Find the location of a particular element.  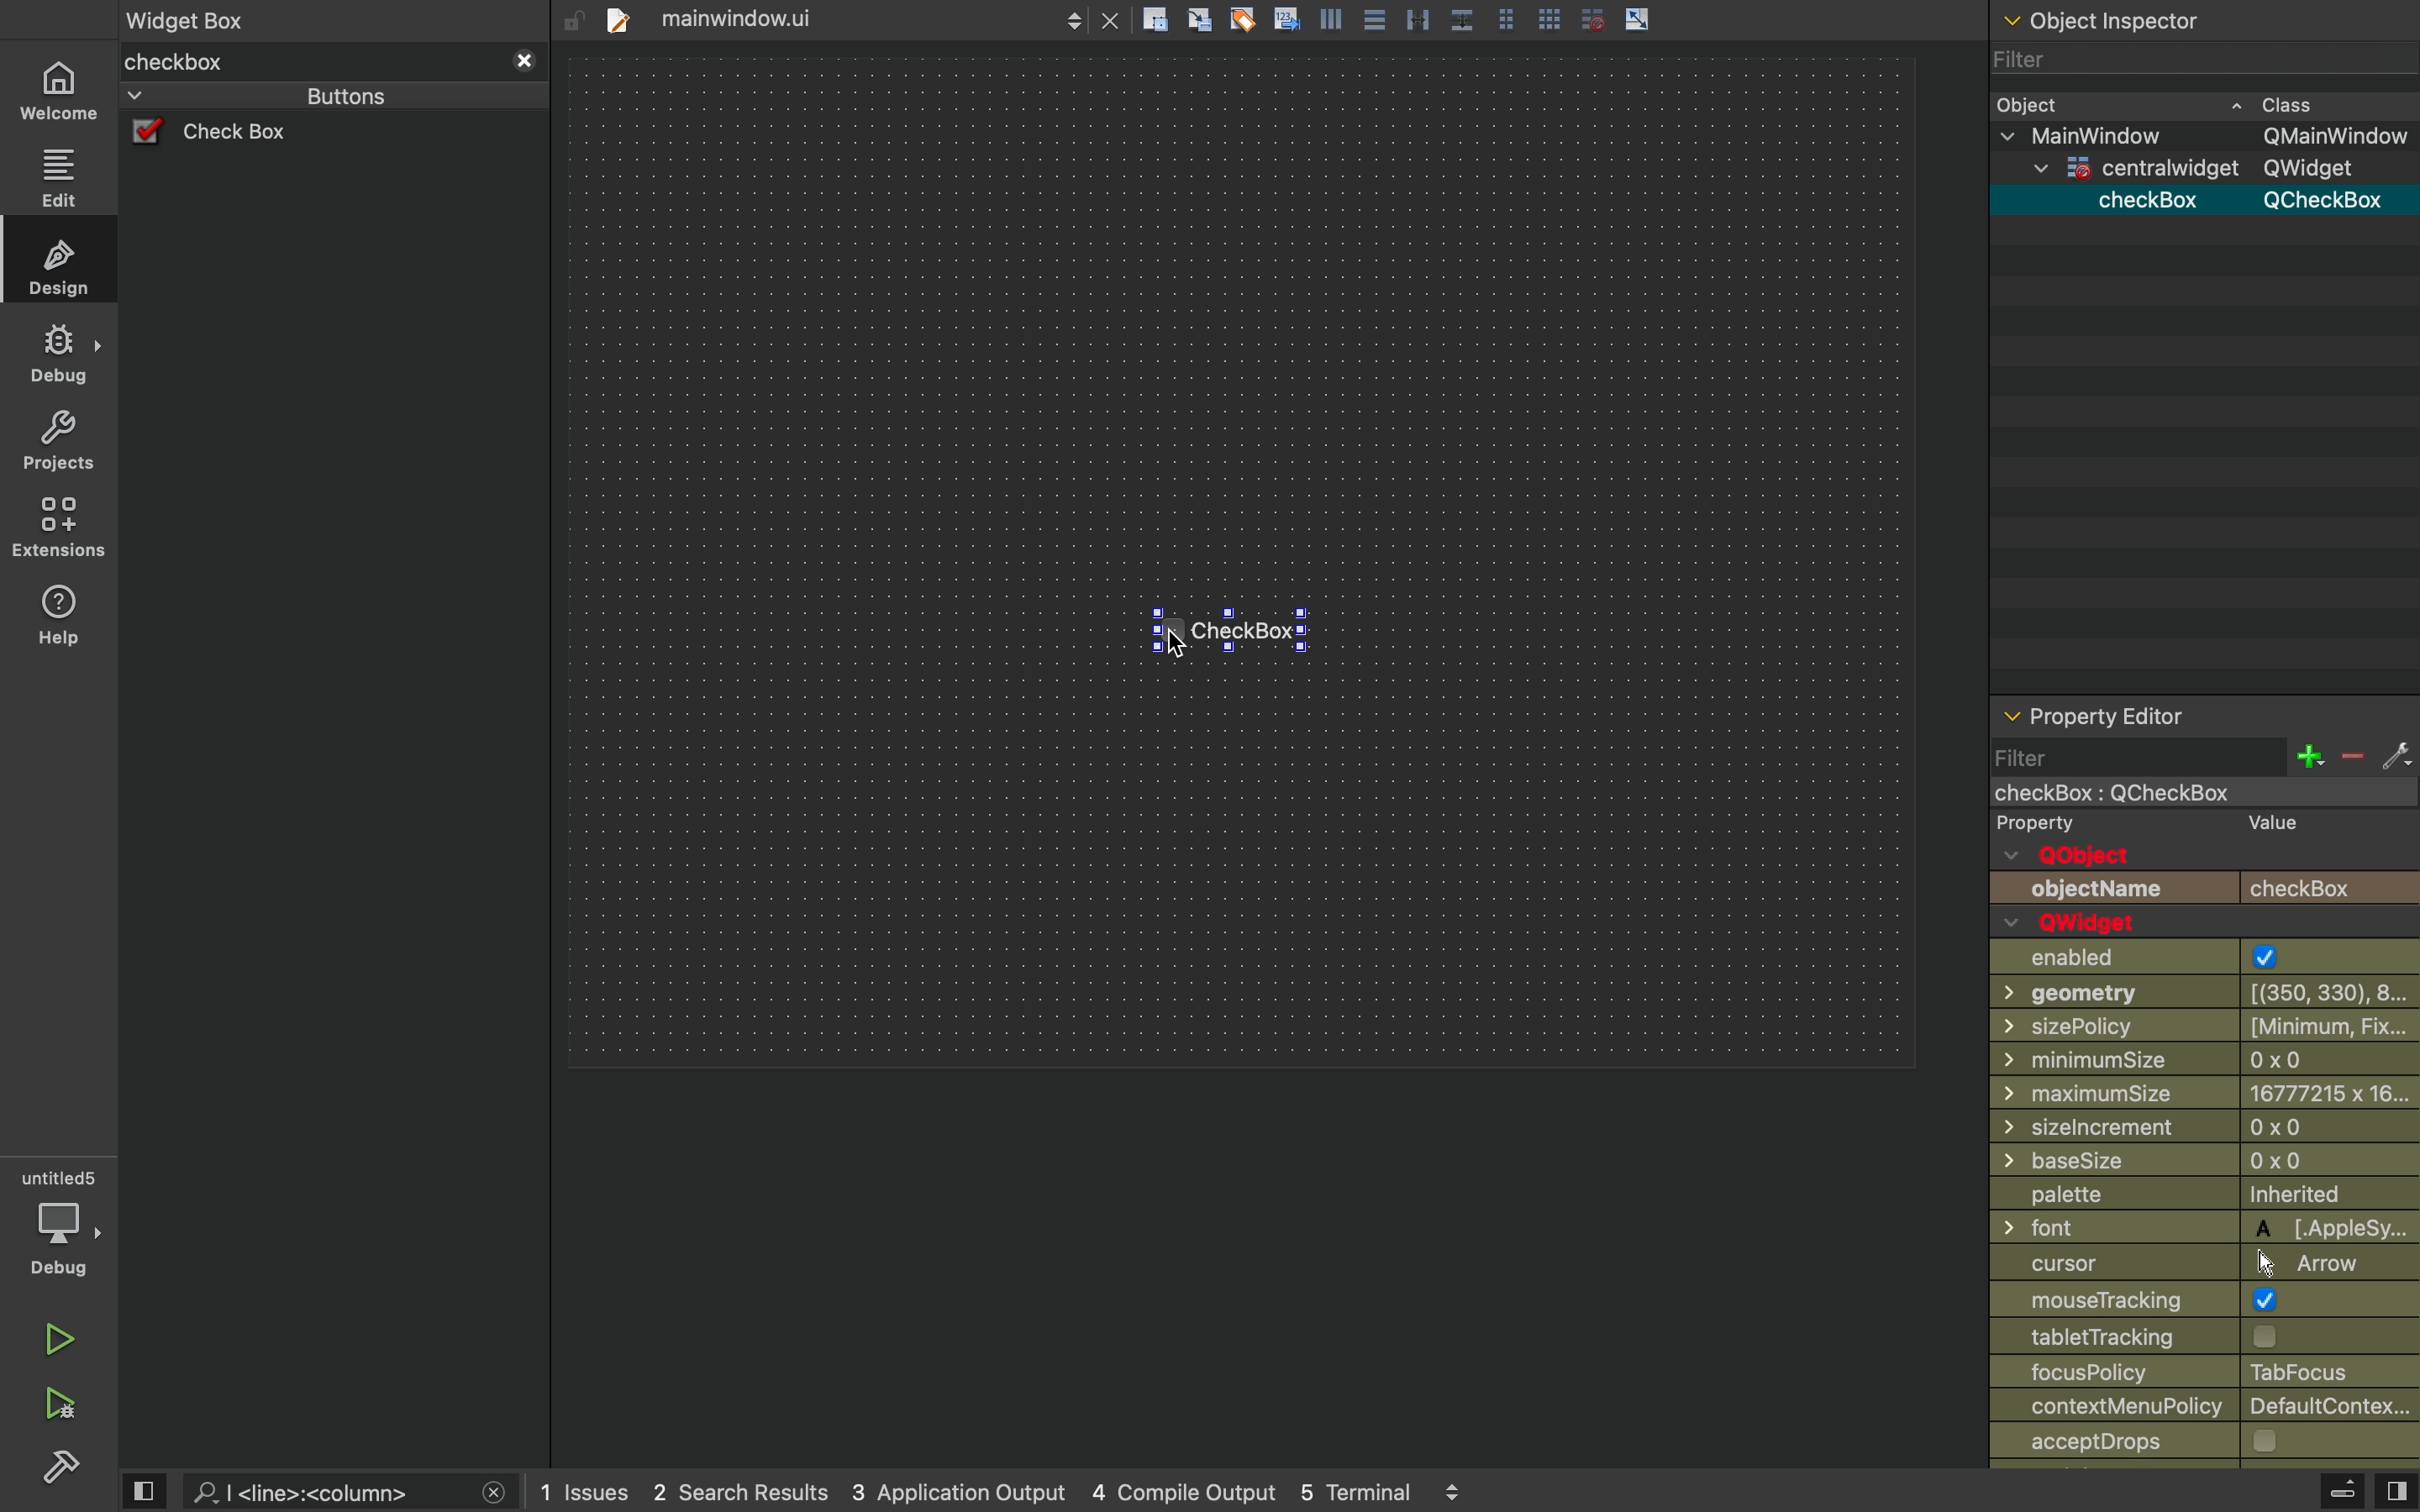

checkBox.   QCheckBox is located at coordinates (2235, 201).